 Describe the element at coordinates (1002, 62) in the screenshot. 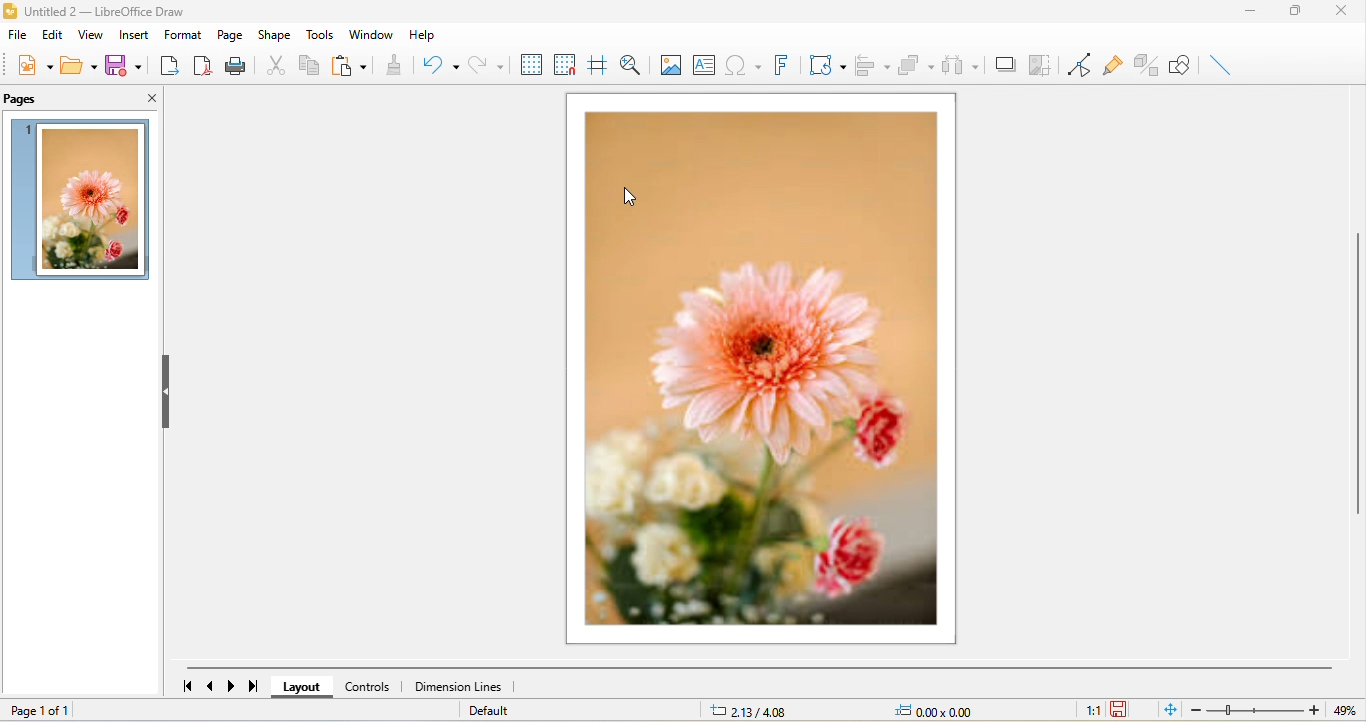

I see `shadow` at that location.